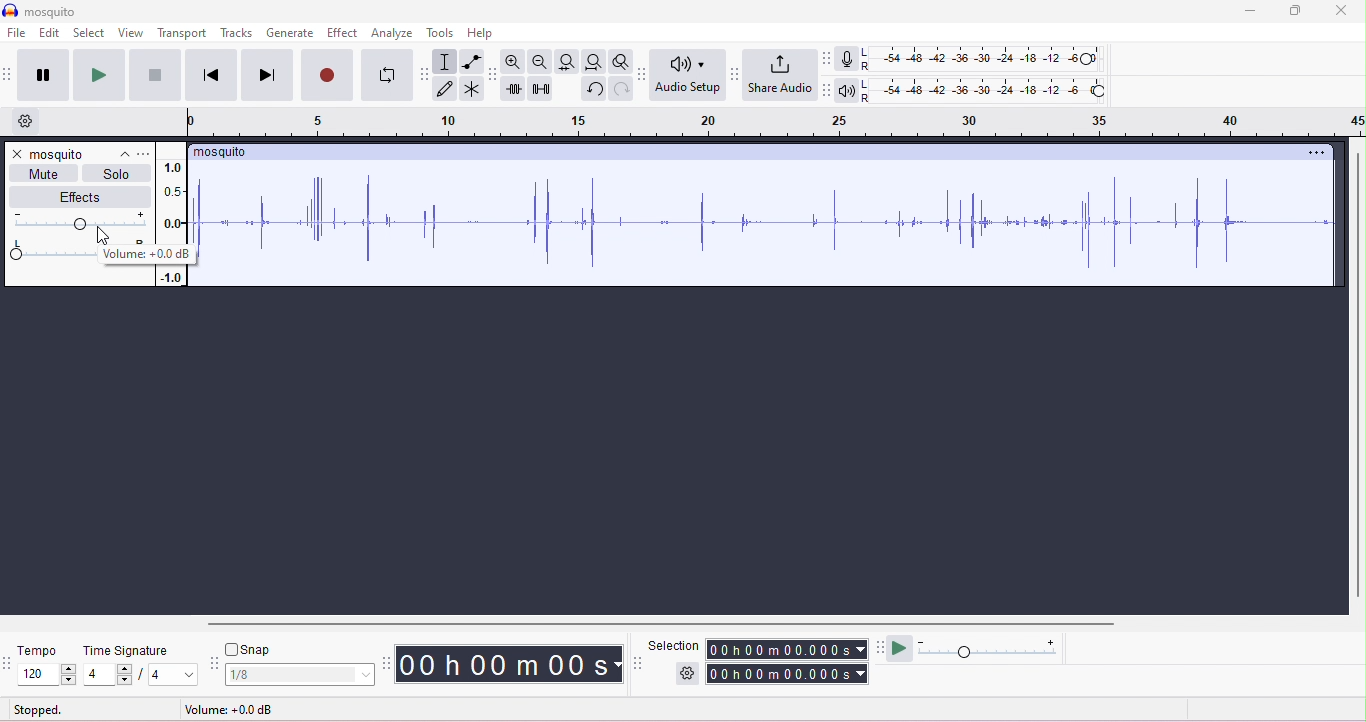 The height and width of the screenshot is (722, 1366). Describe the element at coordinates (103, 236) in the screenshot. I see `cursor` at that location.